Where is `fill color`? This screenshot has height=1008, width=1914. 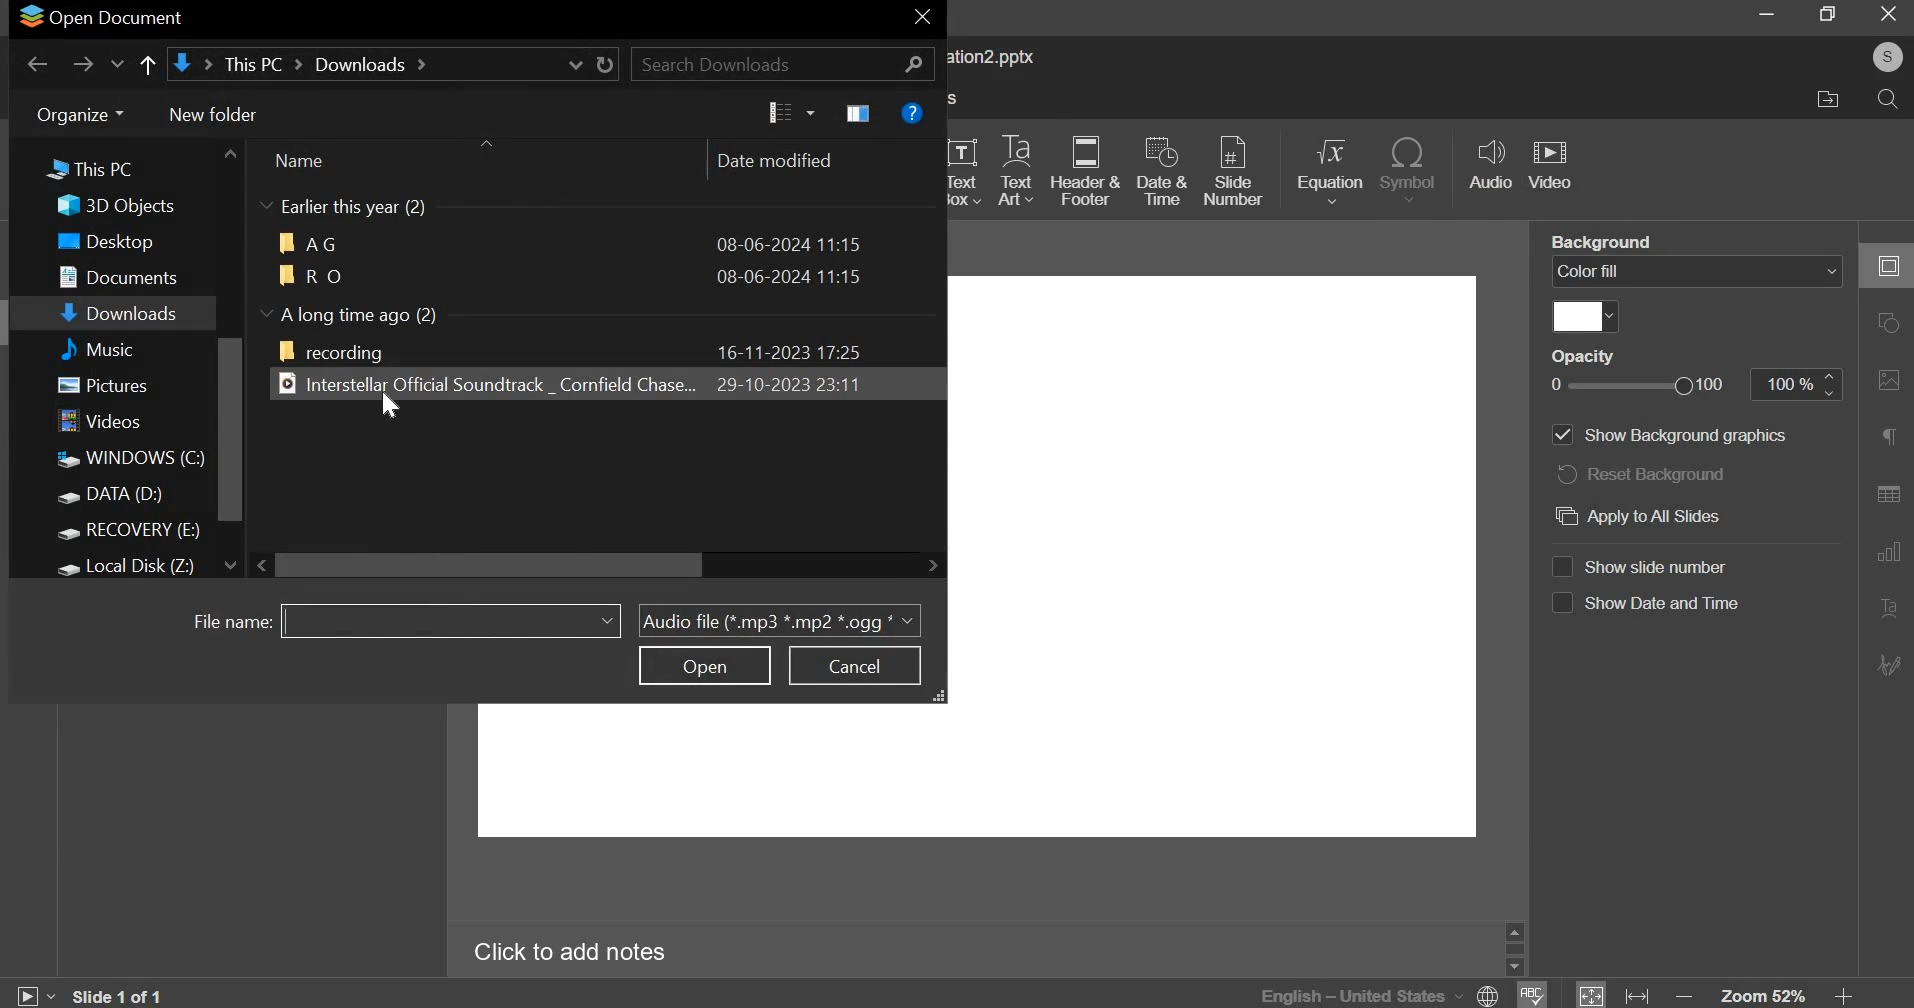 fill color is located at coordinates (1588, 316).